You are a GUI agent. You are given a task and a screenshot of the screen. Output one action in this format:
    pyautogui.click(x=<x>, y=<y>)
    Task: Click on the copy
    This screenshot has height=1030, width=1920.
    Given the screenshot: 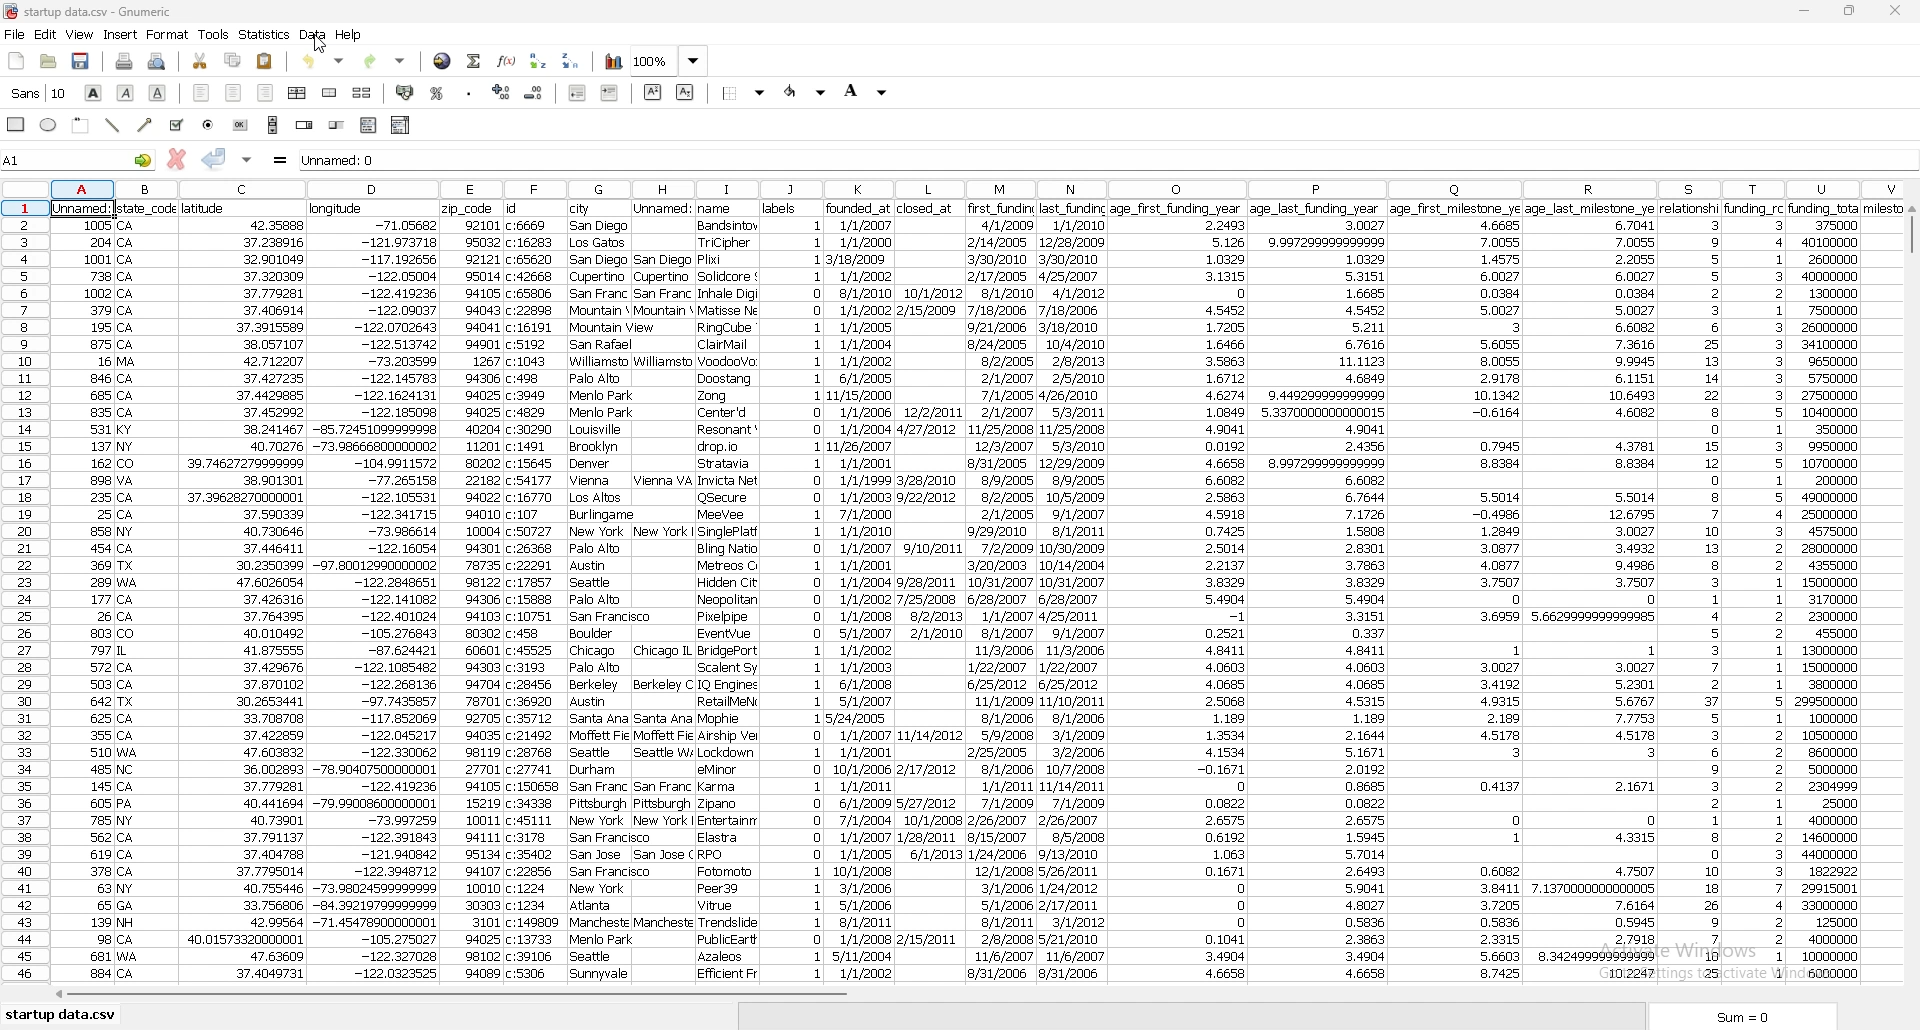 What is the action you would take?
    pyautogui.click(x=233, y=61)
    